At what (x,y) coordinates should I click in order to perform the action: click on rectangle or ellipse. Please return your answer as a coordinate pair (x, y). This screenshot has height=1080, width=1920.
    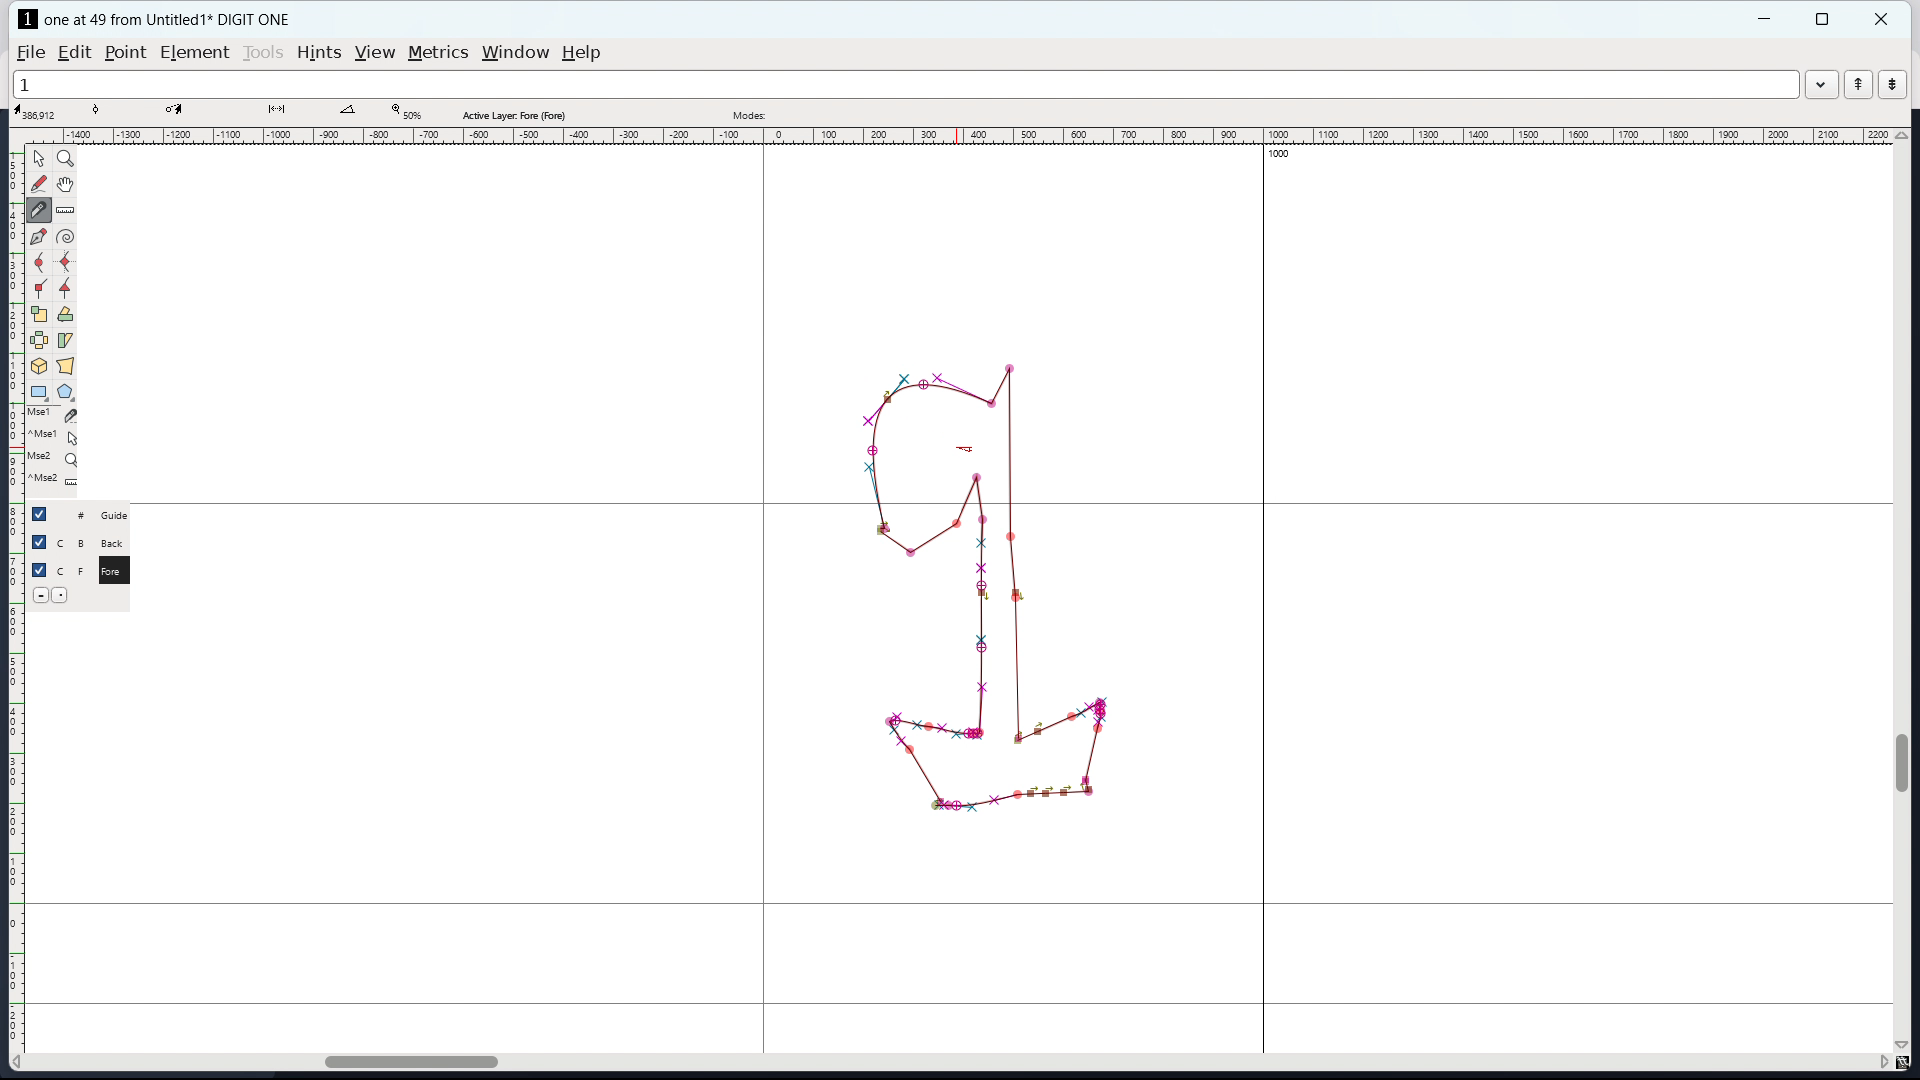
    Looking at the image, I should click on (39, 391).